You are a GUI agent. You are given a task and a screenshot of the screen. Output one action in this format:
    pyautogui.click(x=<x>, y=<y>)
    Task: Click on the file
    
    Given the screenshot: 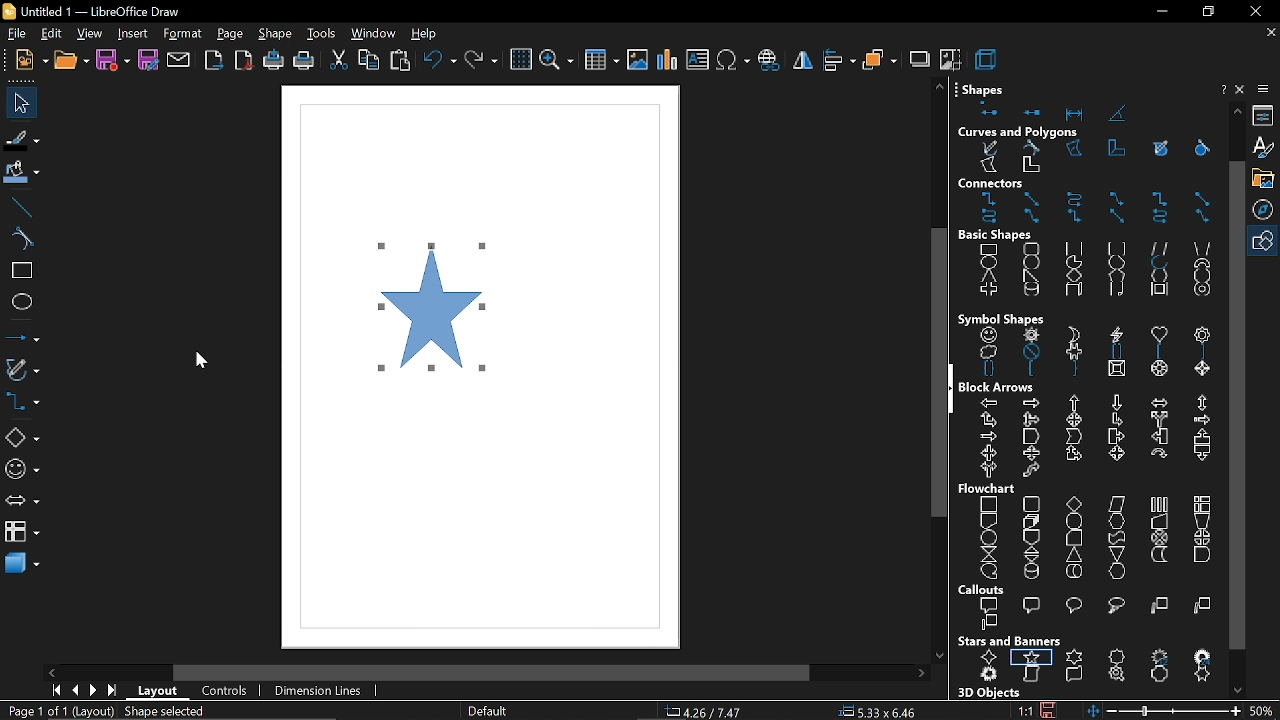 What is the action you would take?
    pyautogui.click(x=14, y=34)
    